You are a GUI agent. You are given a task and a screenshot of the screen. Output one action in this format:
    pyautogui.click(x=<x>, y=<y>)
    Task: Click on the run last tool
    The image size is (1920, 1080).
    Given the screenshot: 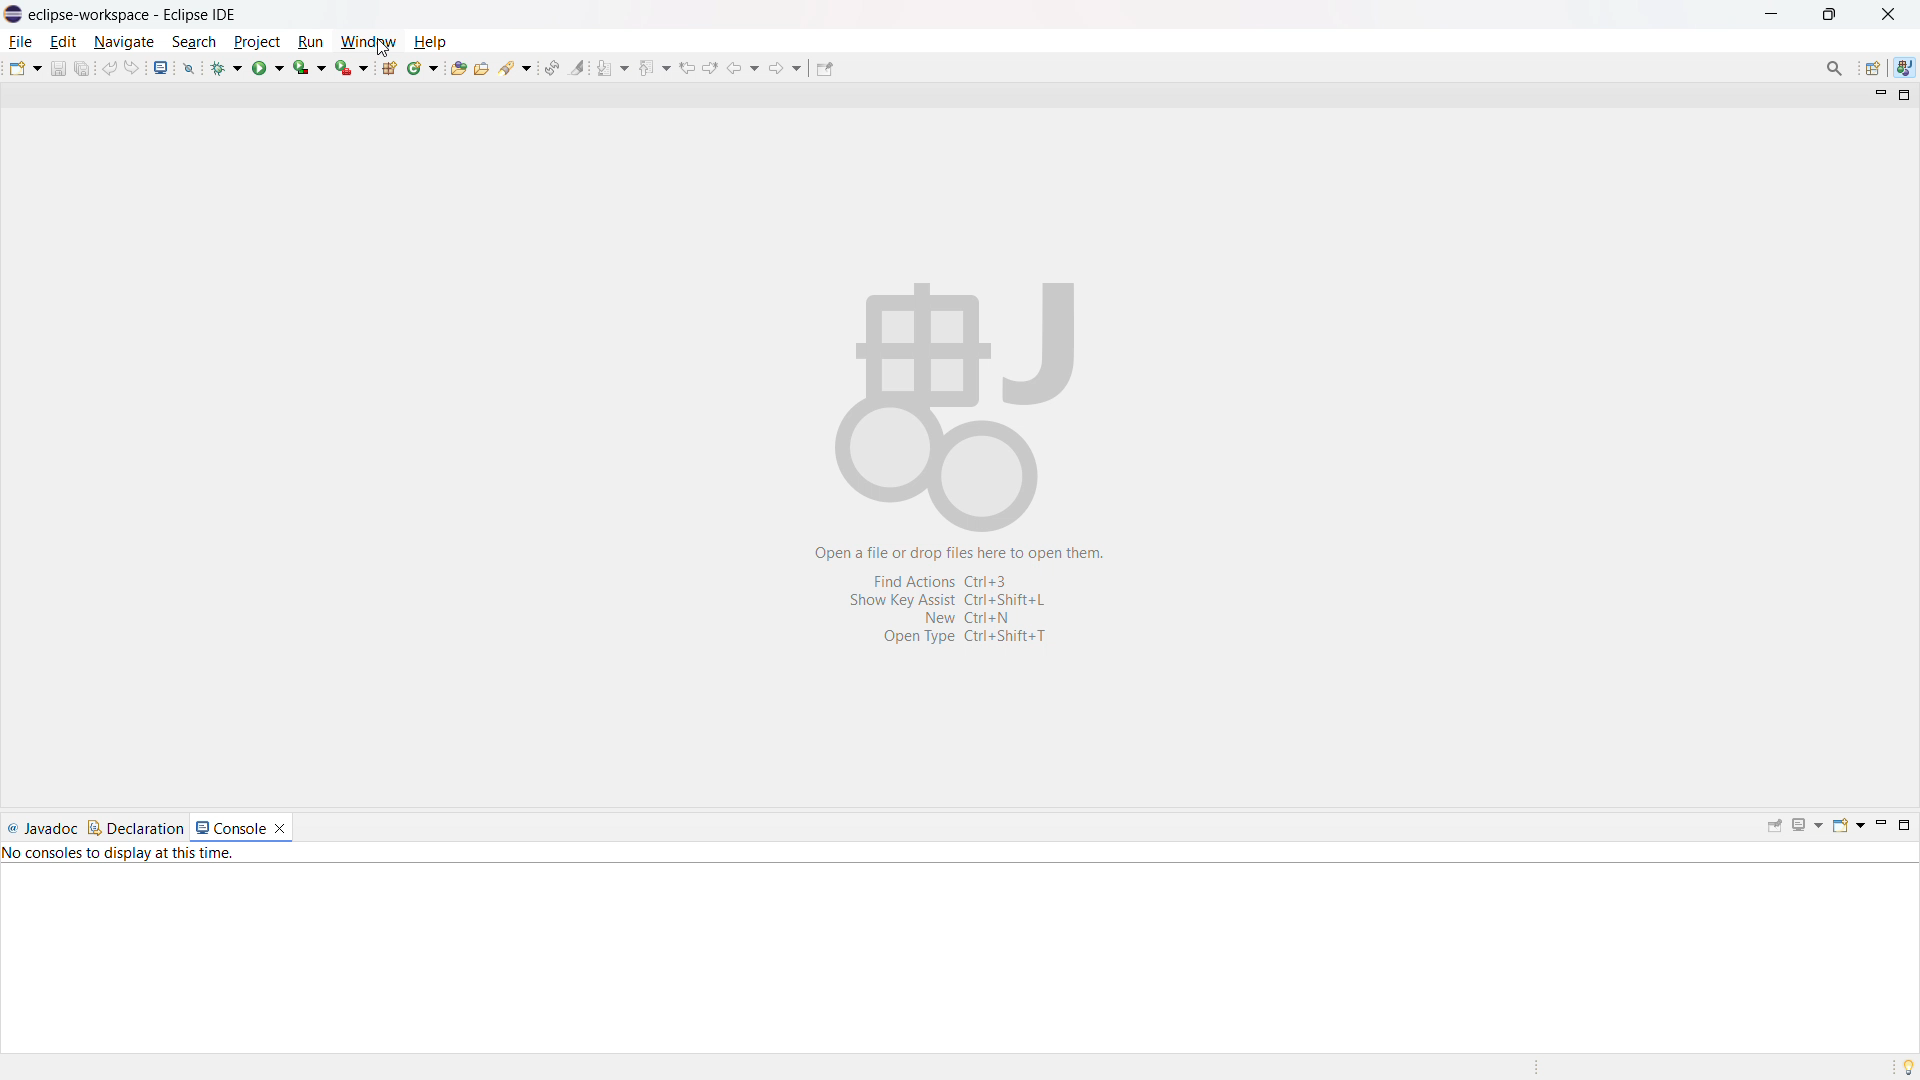 What is the action you would take?
    pyautogui.click(x=351, y=67)
    